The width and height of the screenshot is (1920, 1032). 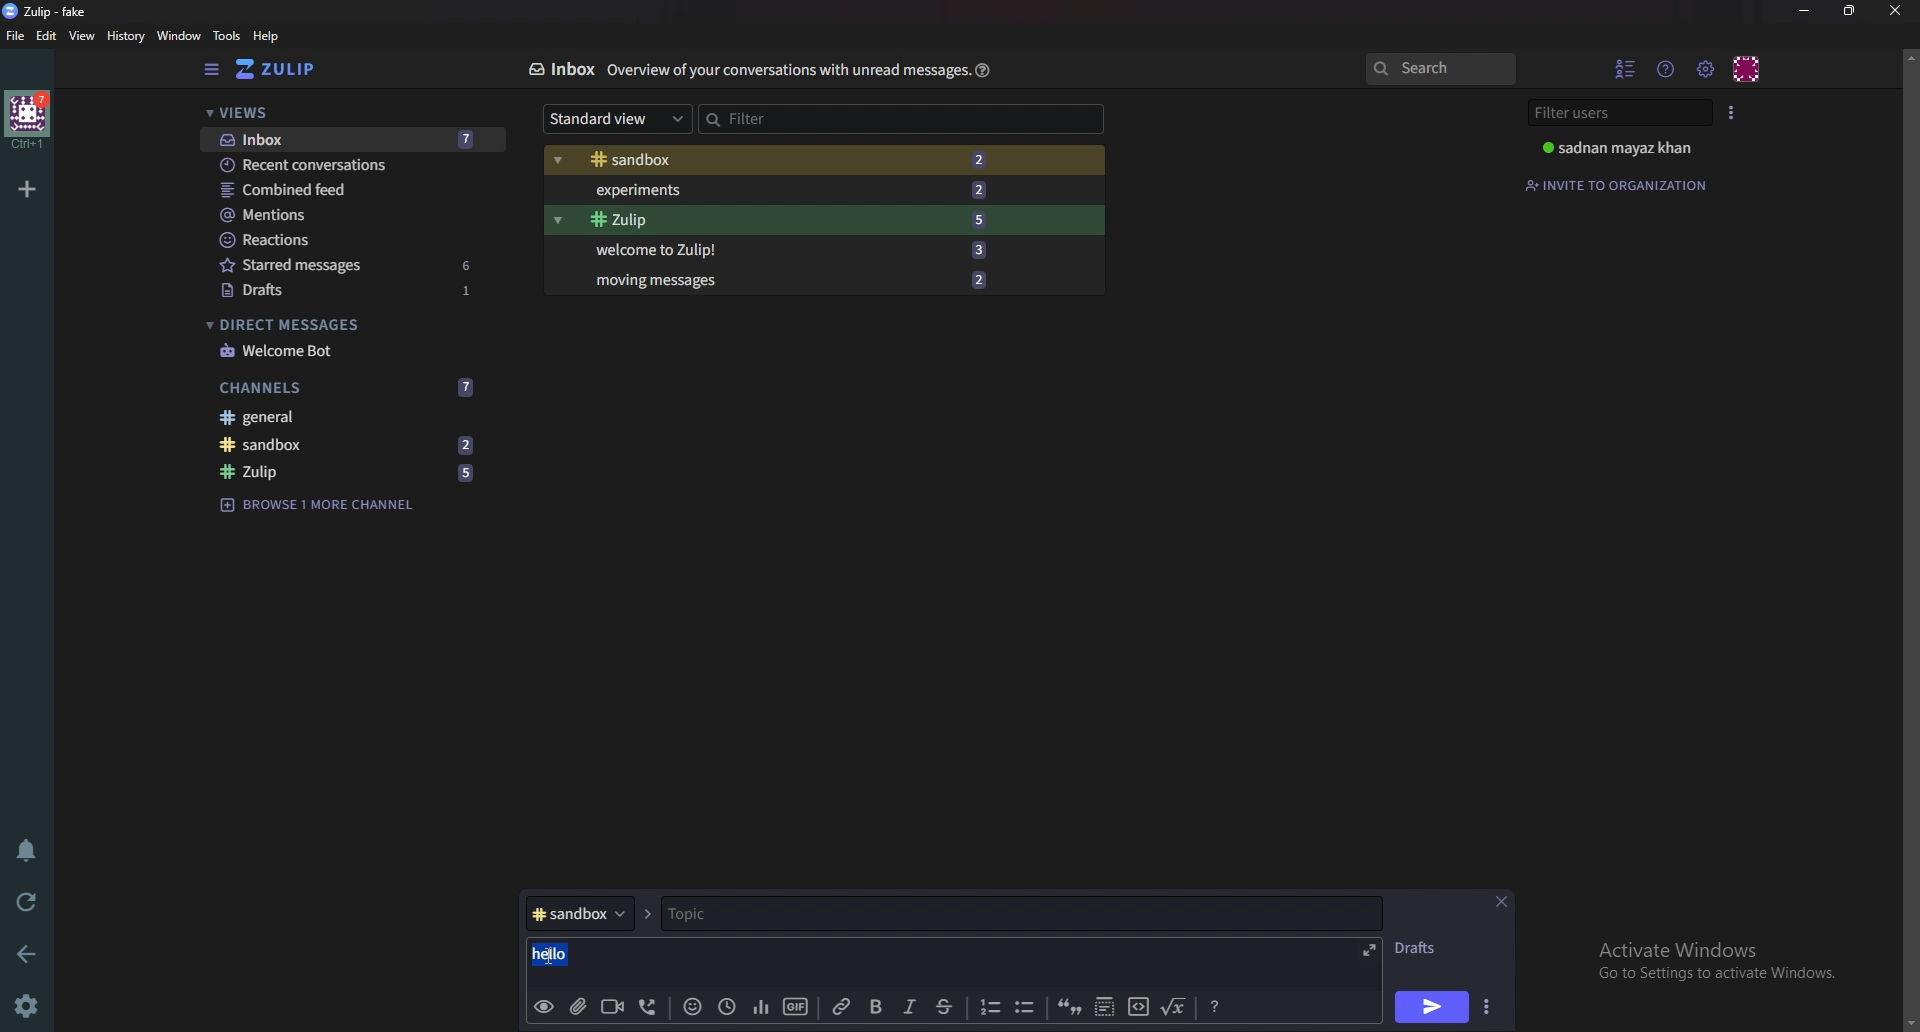 I want to click on User list style, so click(x=1735, y=112).